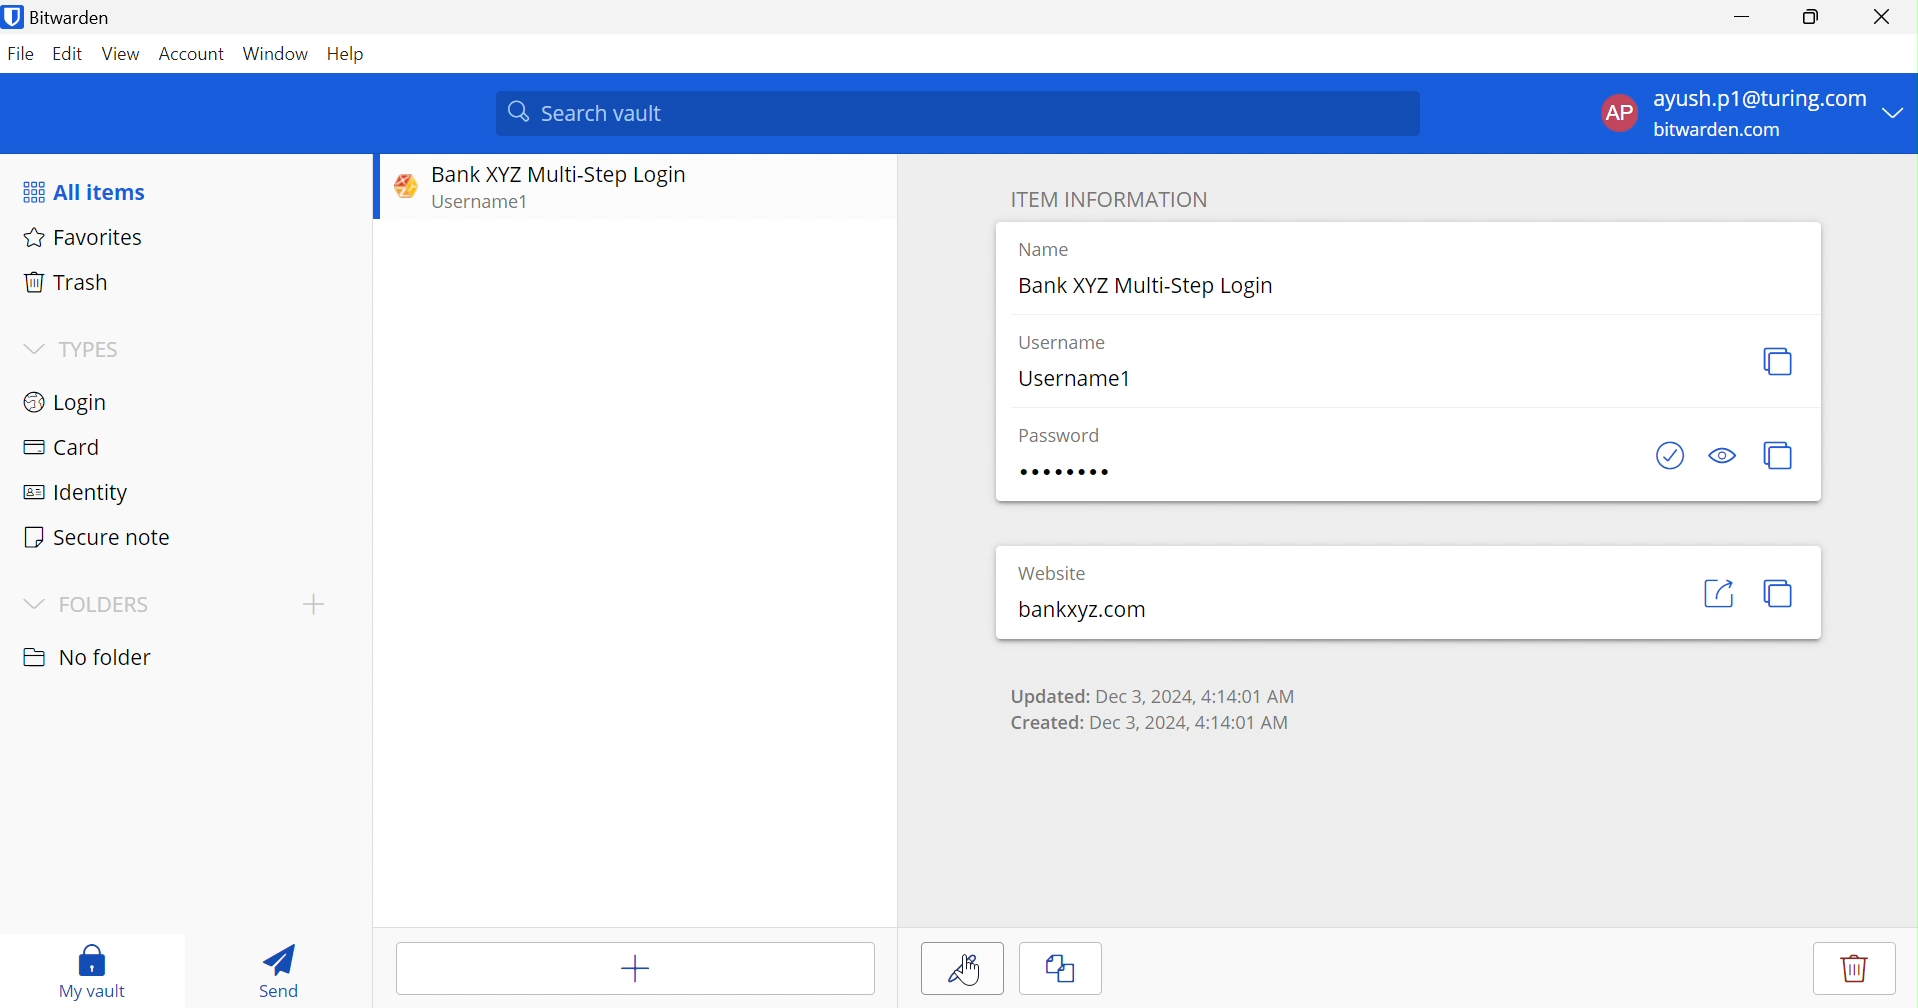 The width and height of the screenshot is (1918, 1008). Describe the element at coordinates (106, 605) in the screenshot. I see `FOLDERS` at that location.